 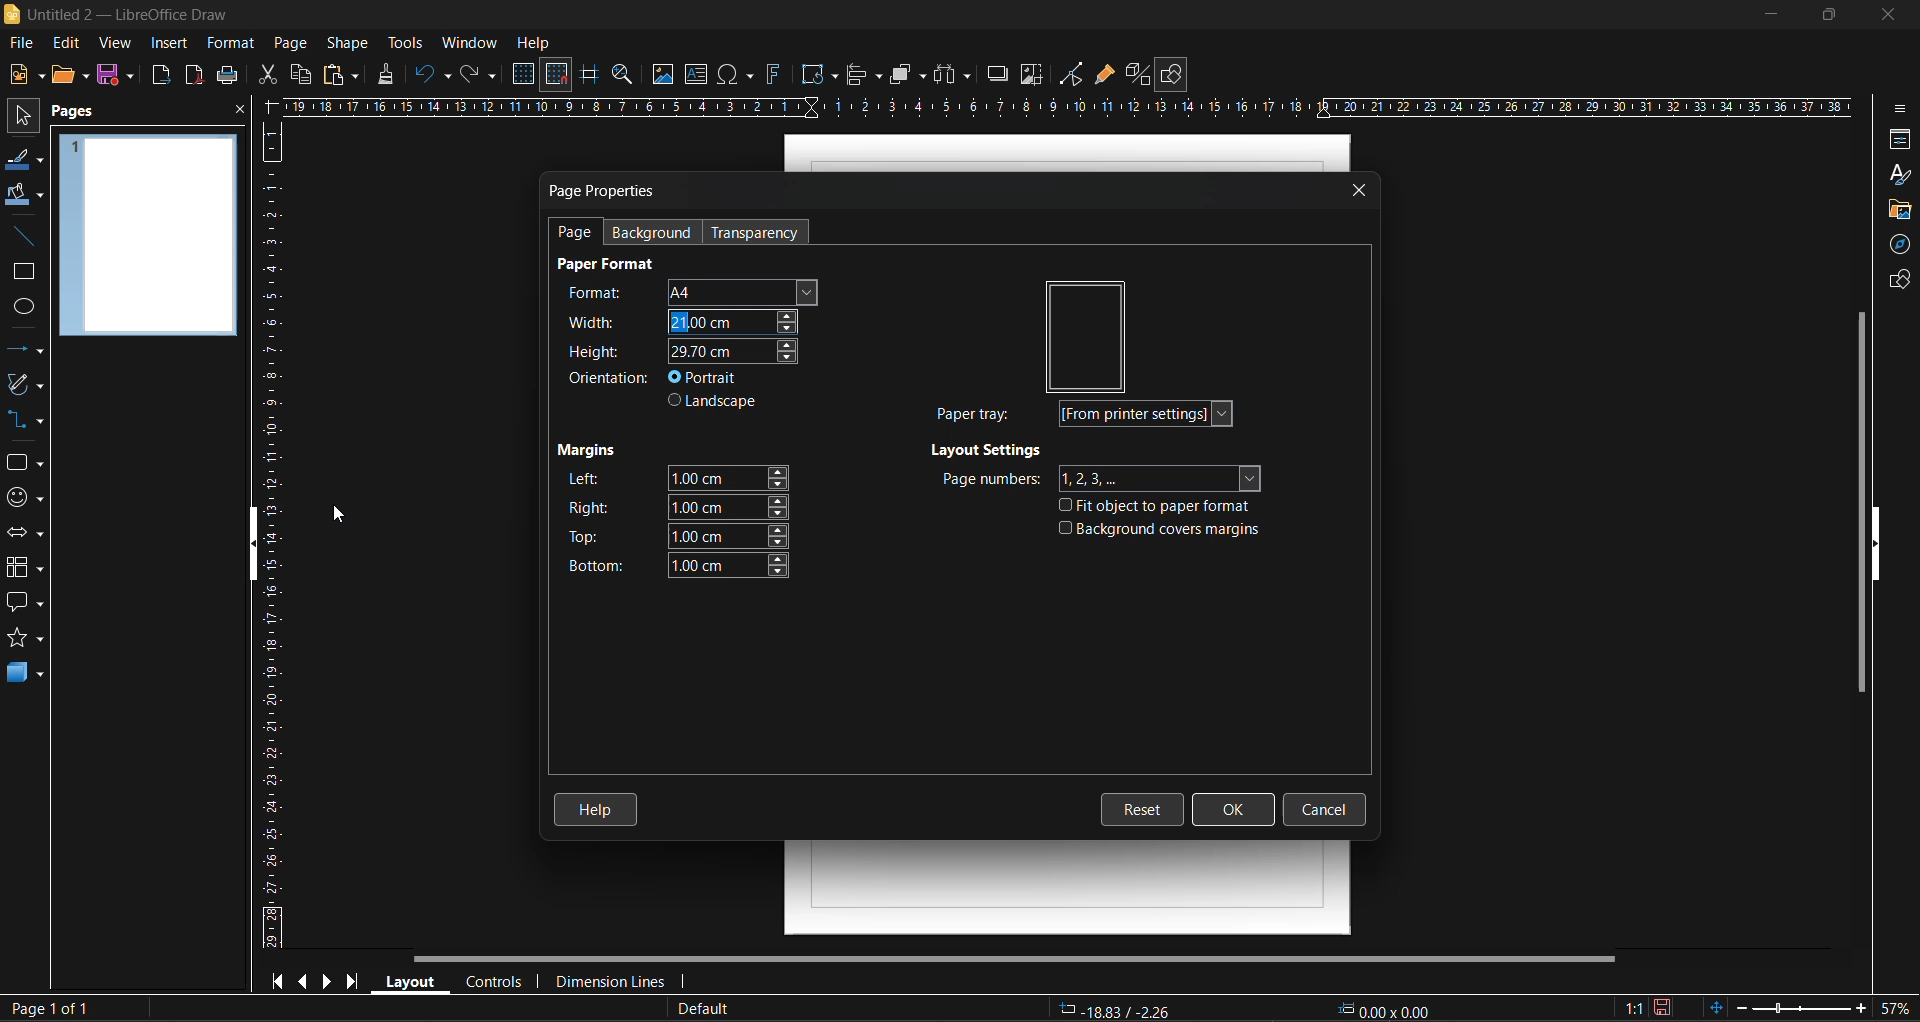 What do you see at coordinates (1031, 77) in the screenshot?
I see `crop image` at bounding box center [1031, 77].